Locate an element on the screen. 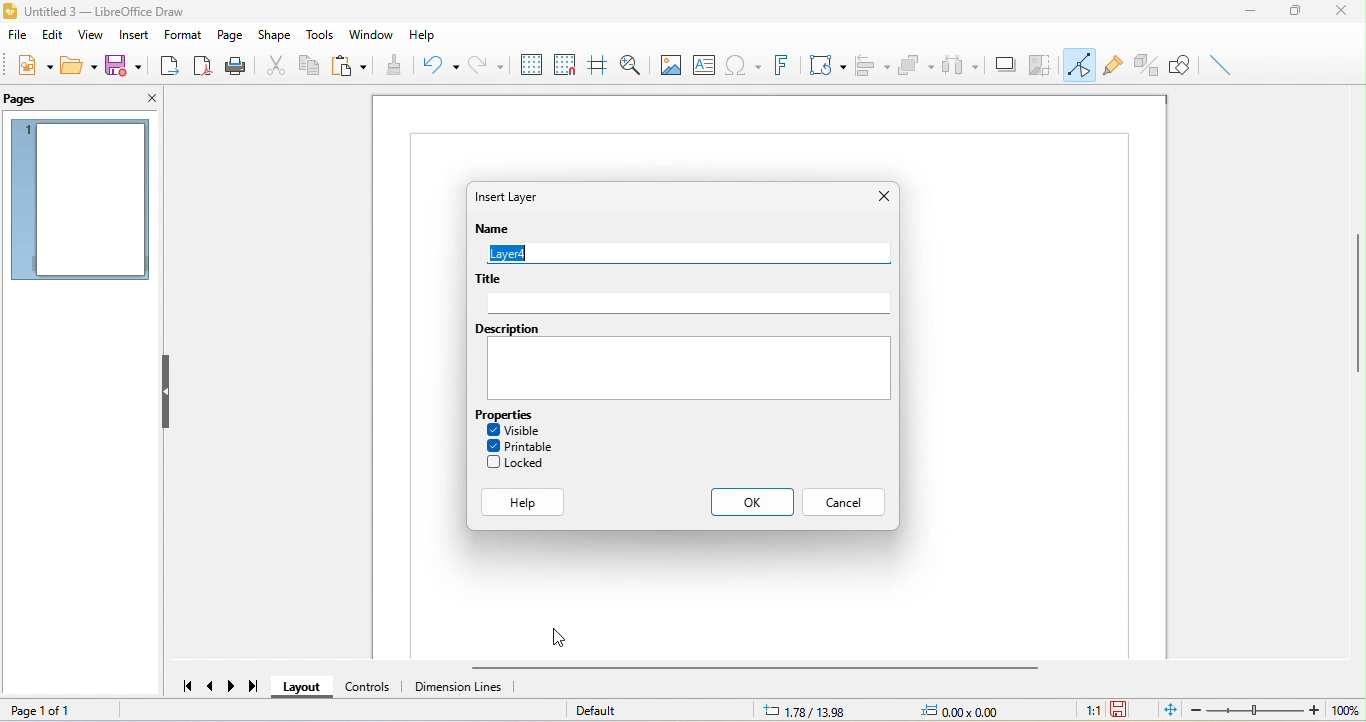 The image size is (1366, 722). title is located at coordinates (108, 10).